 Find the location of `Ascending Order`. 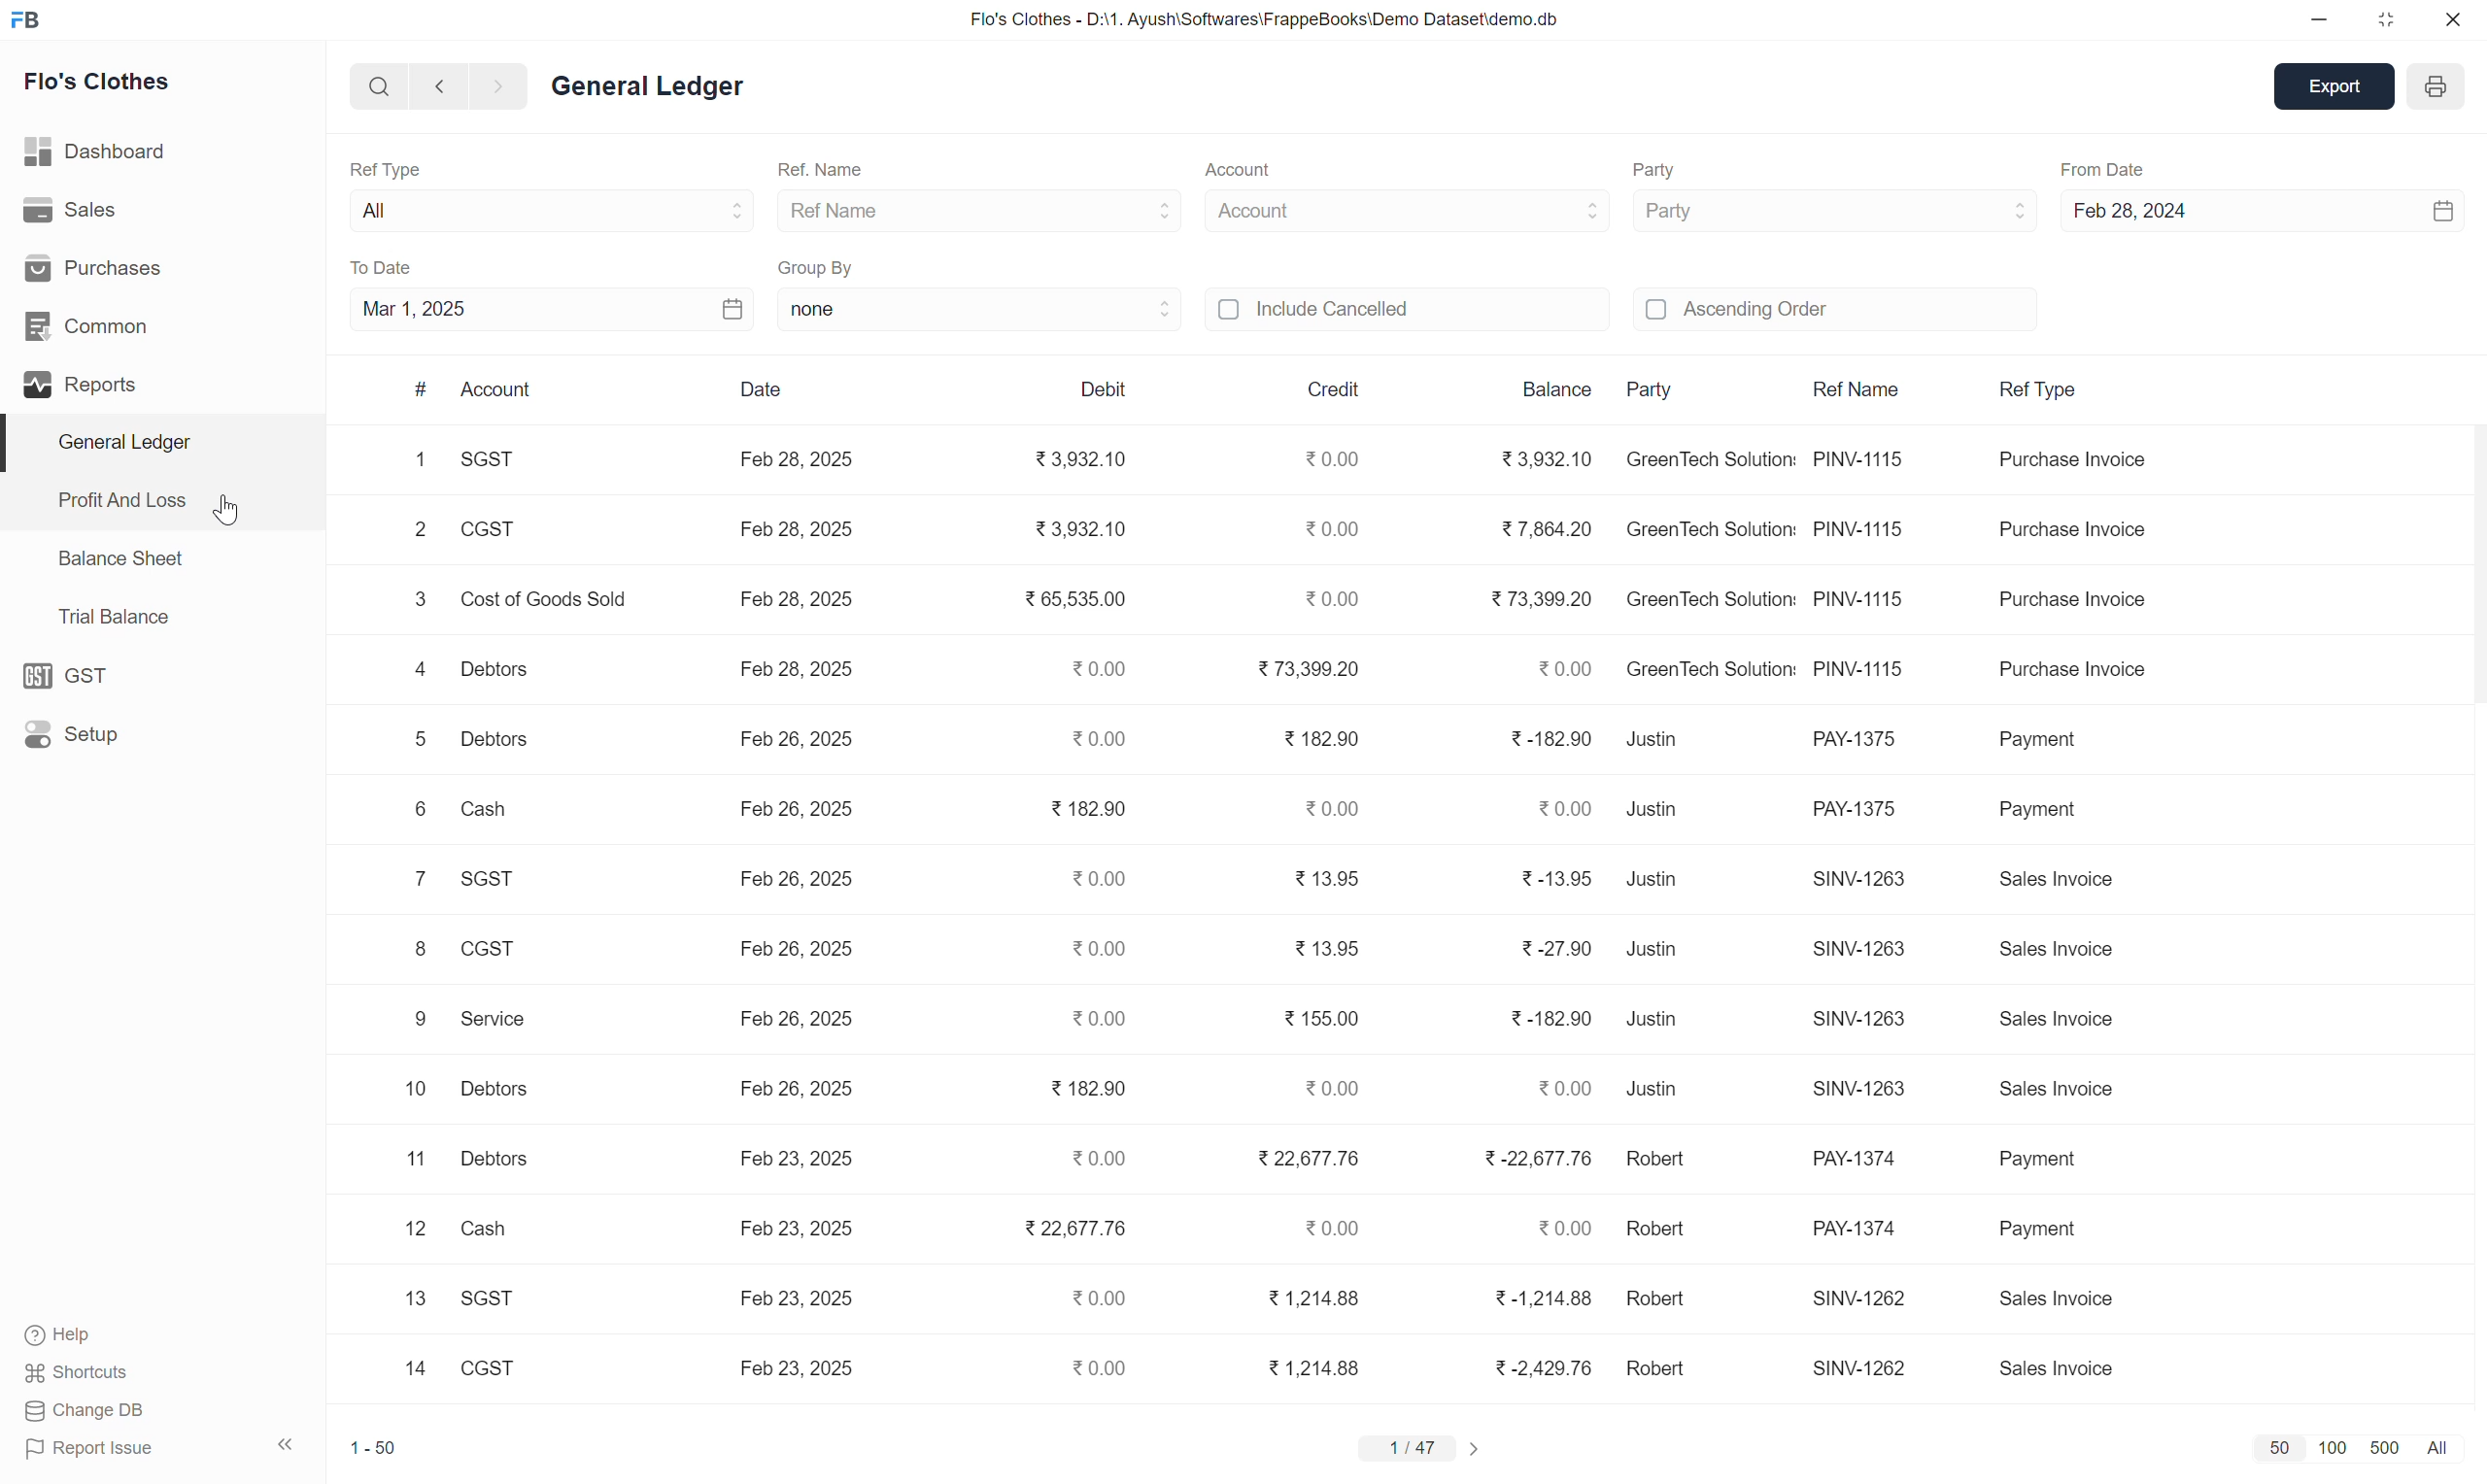

Ascending Order is located at coordinates (1772, 313).